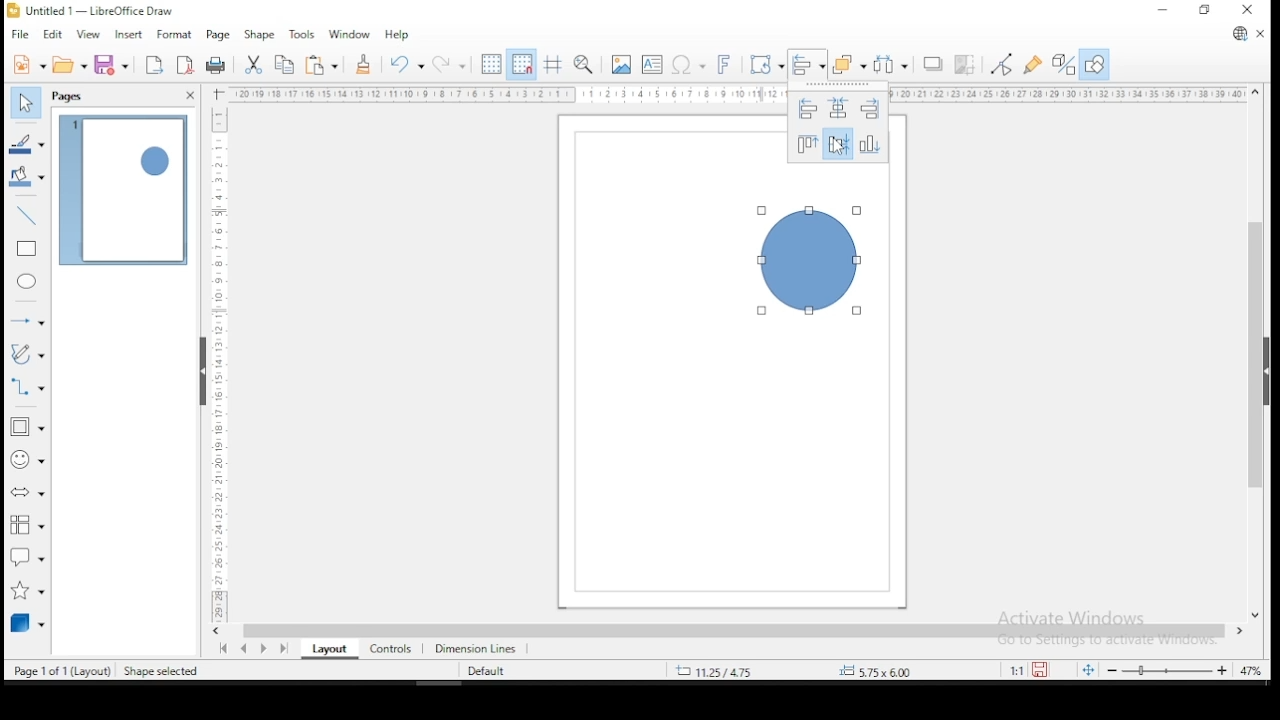 This screenshot has height=720, width=1280. What do you see at coordinates (28, 320) in the screenshot?
I see `lines and arrows` at bounding box center [28, 320].